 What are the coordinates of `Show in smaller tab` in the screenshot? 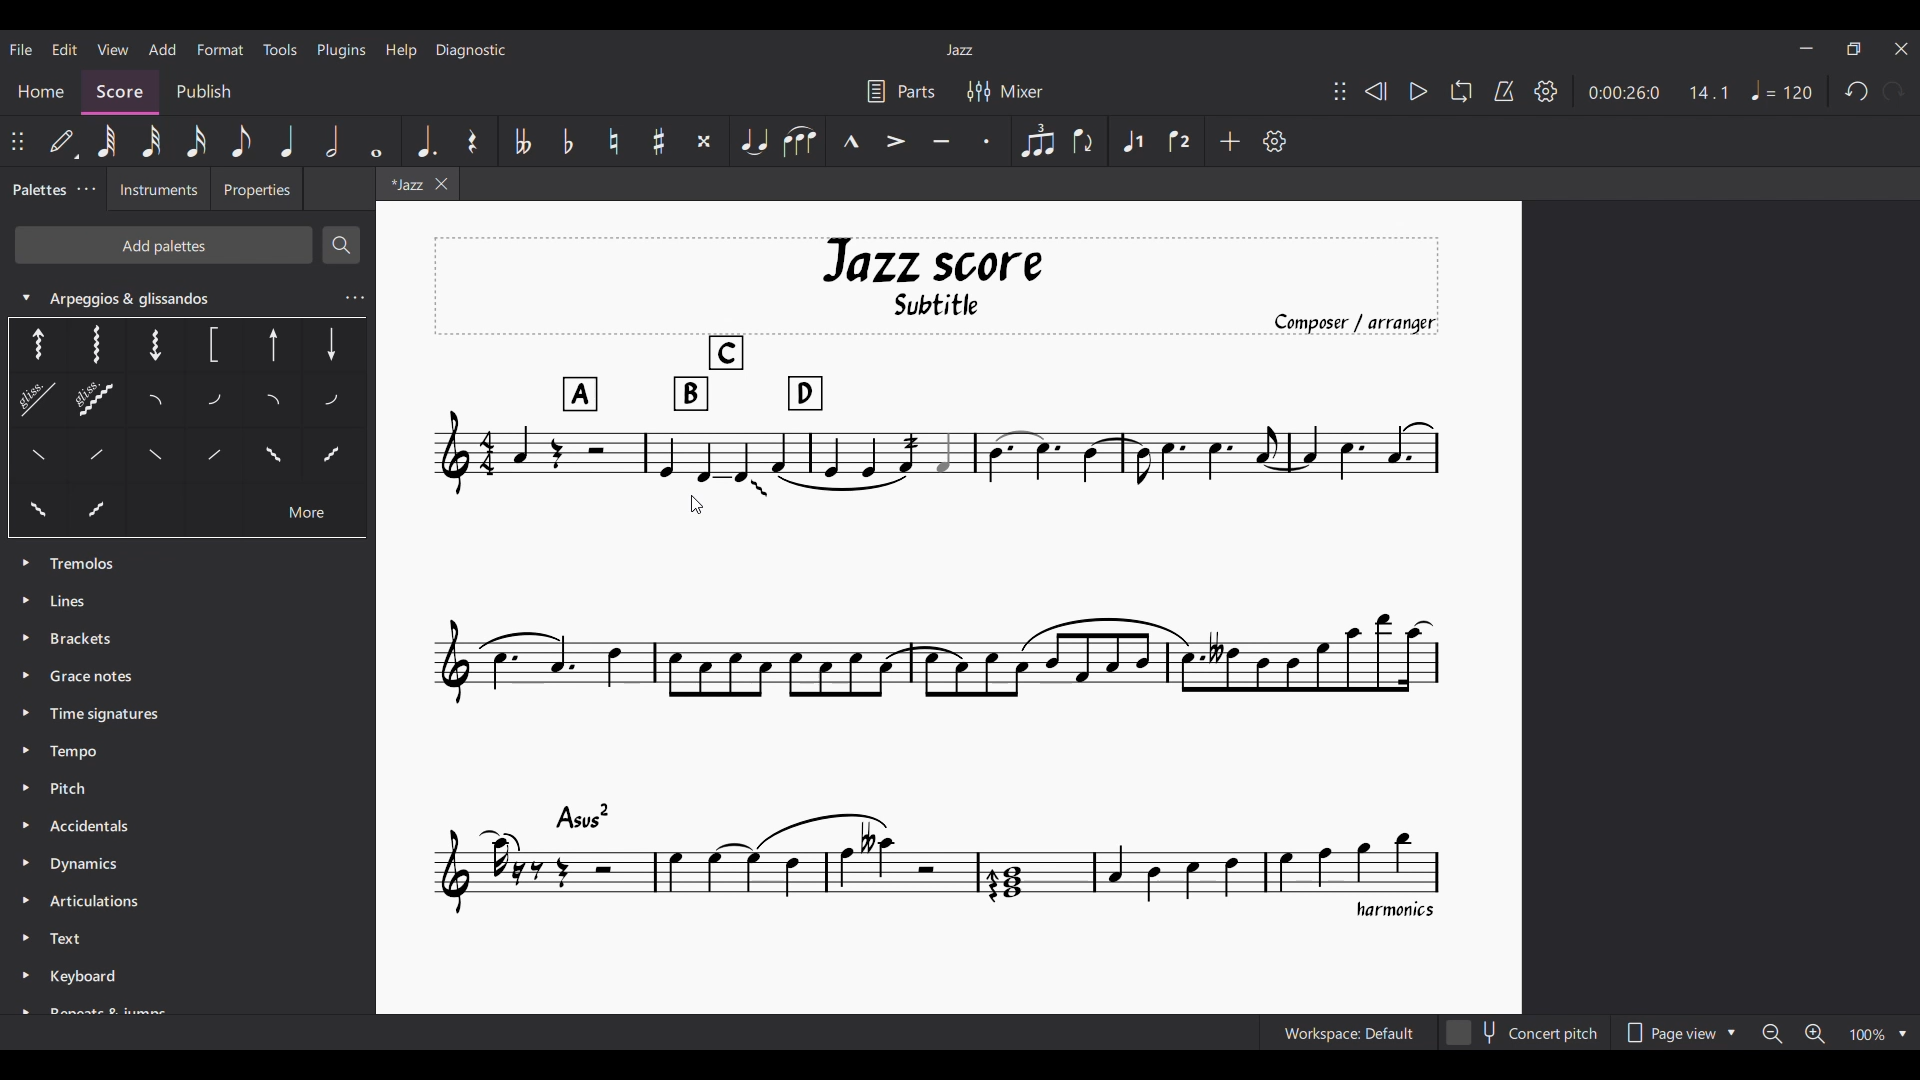 It's located at (1854, 49).